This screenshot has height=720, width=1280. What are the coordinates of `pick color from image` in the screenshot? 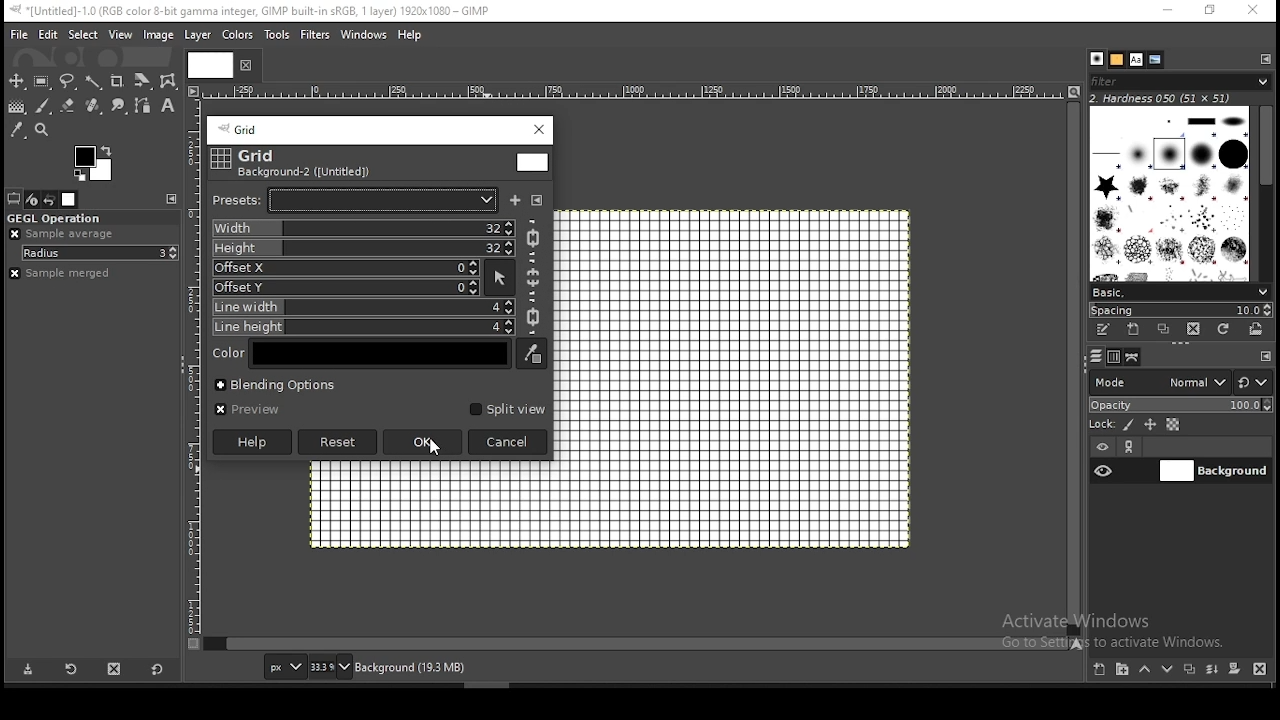 It's located at (531, 353).